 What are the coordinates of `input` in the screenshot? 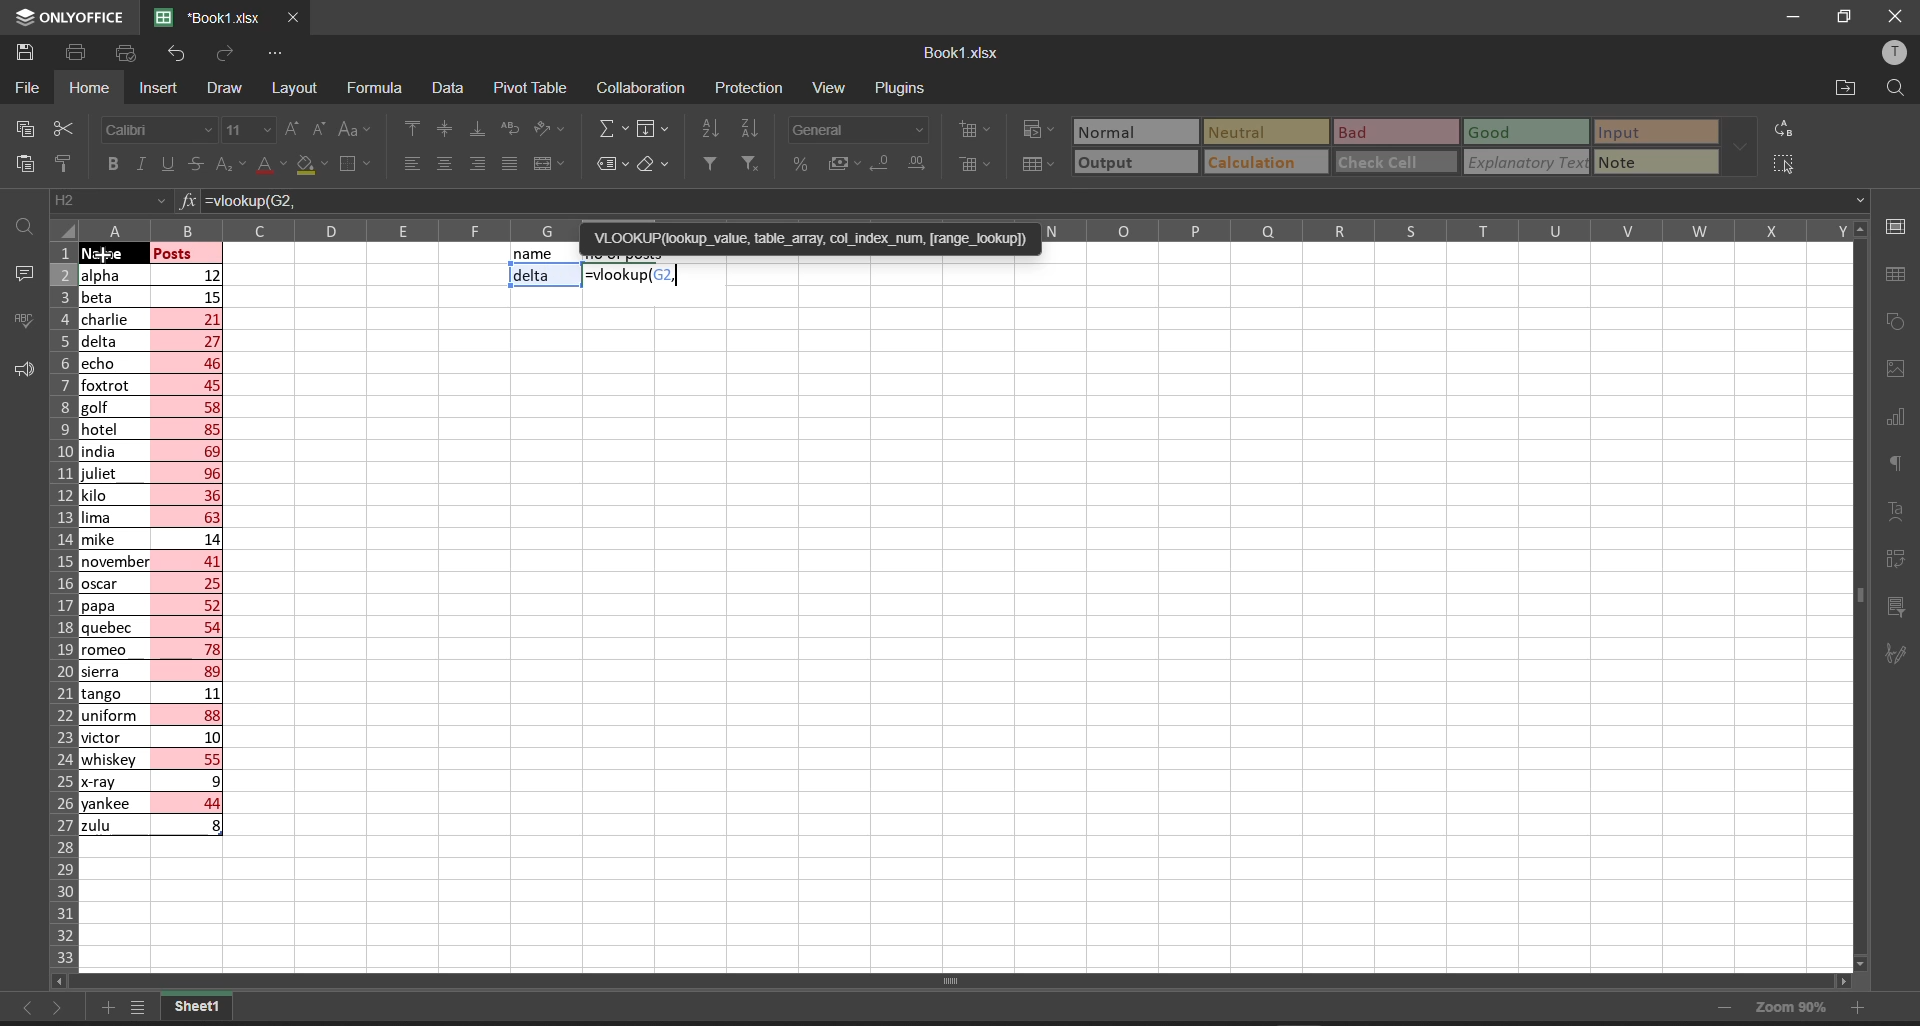 It's located at (1629, 130).